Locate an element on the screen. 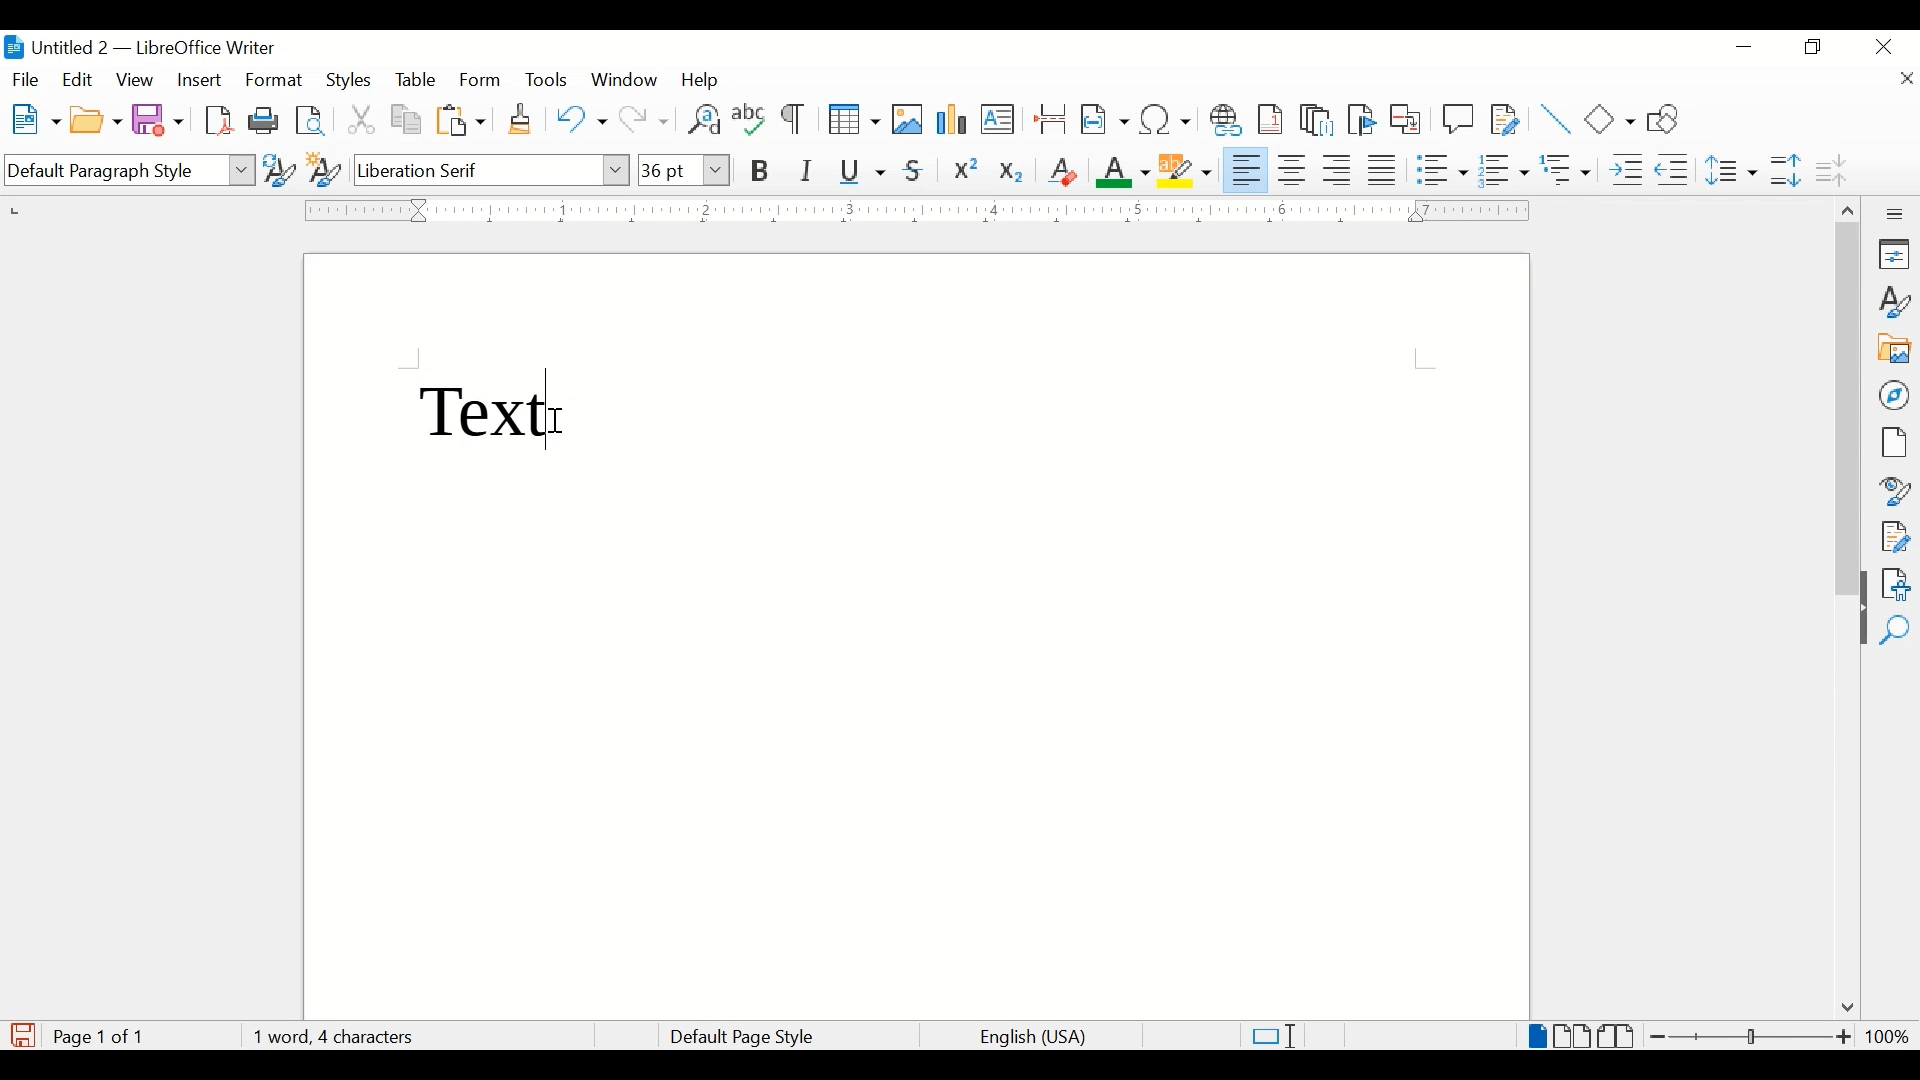 The height and width of the screenshot is (1080, 1920). margin is located at coordinates (912, 210).